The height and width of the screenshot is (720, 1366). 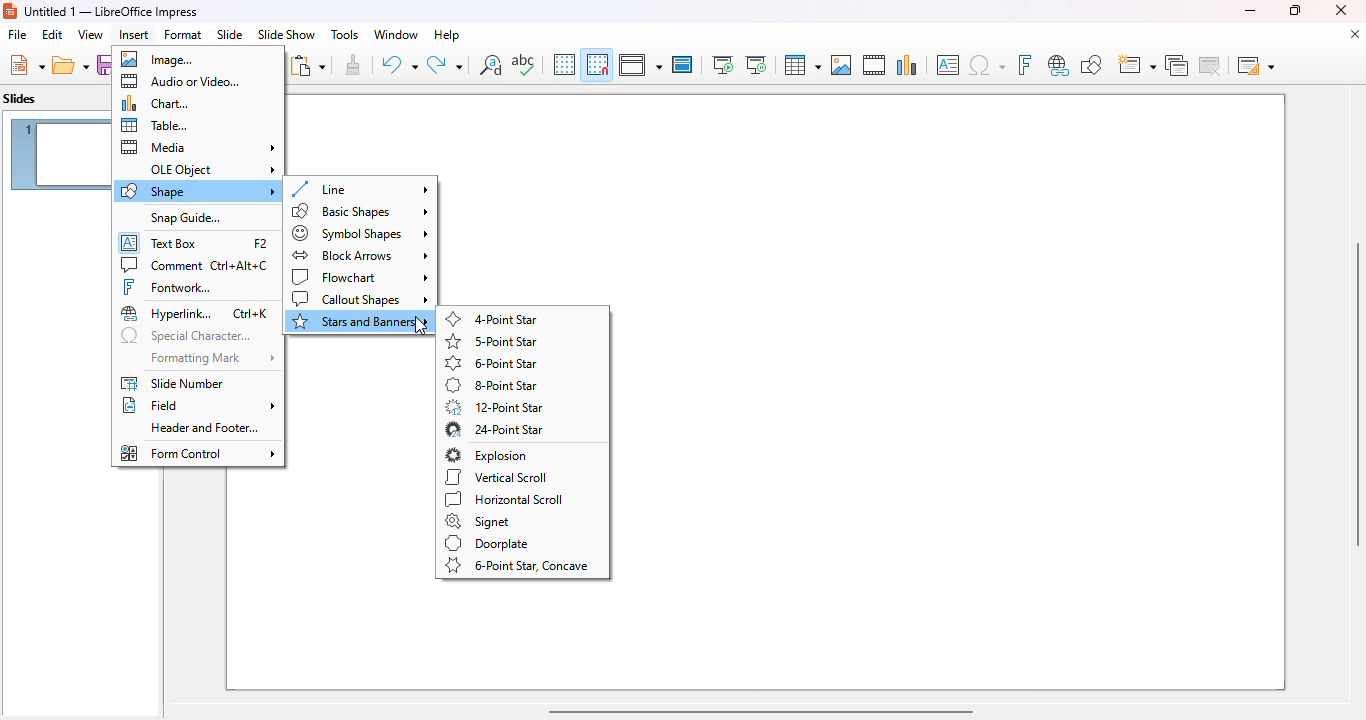 I want to click on title, so click(x=112, y=11).